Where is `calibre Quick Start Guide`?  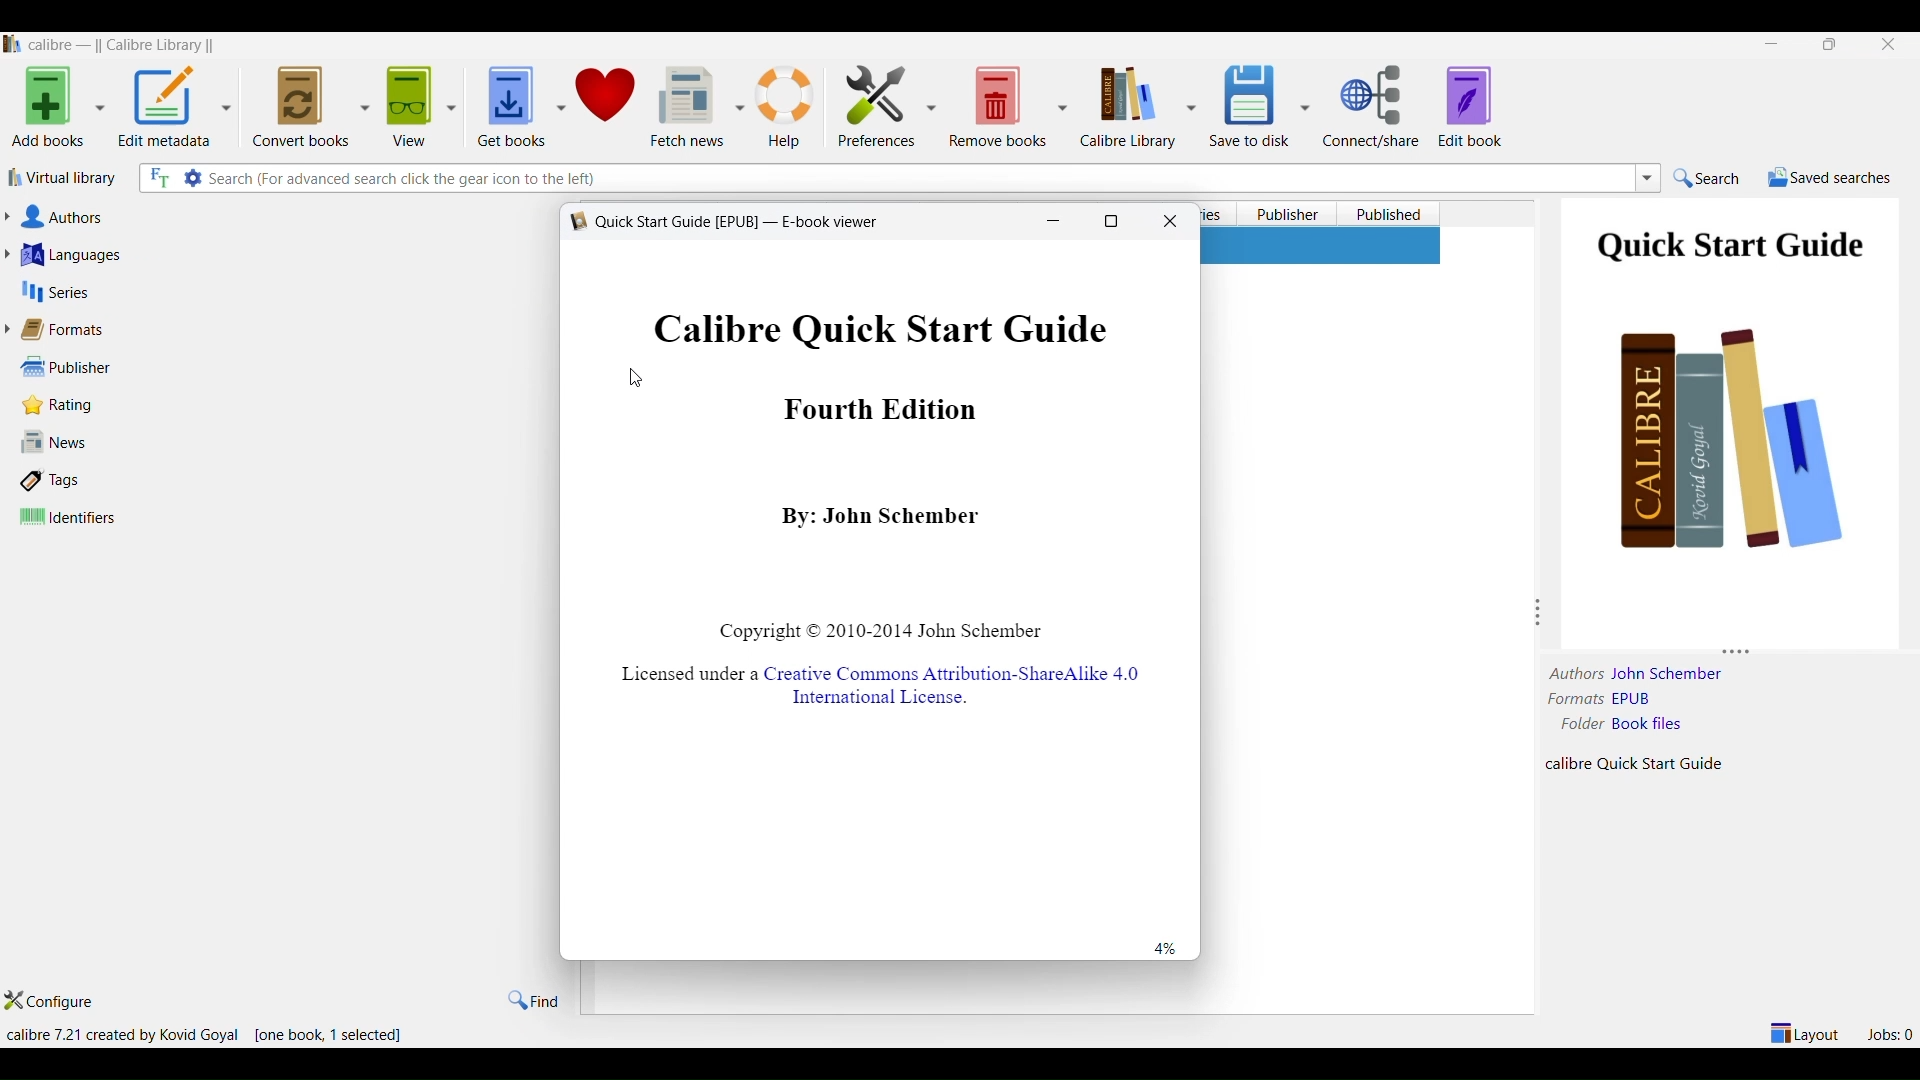
calibre Quick Start Guide is located at coordinates (1654, 763).